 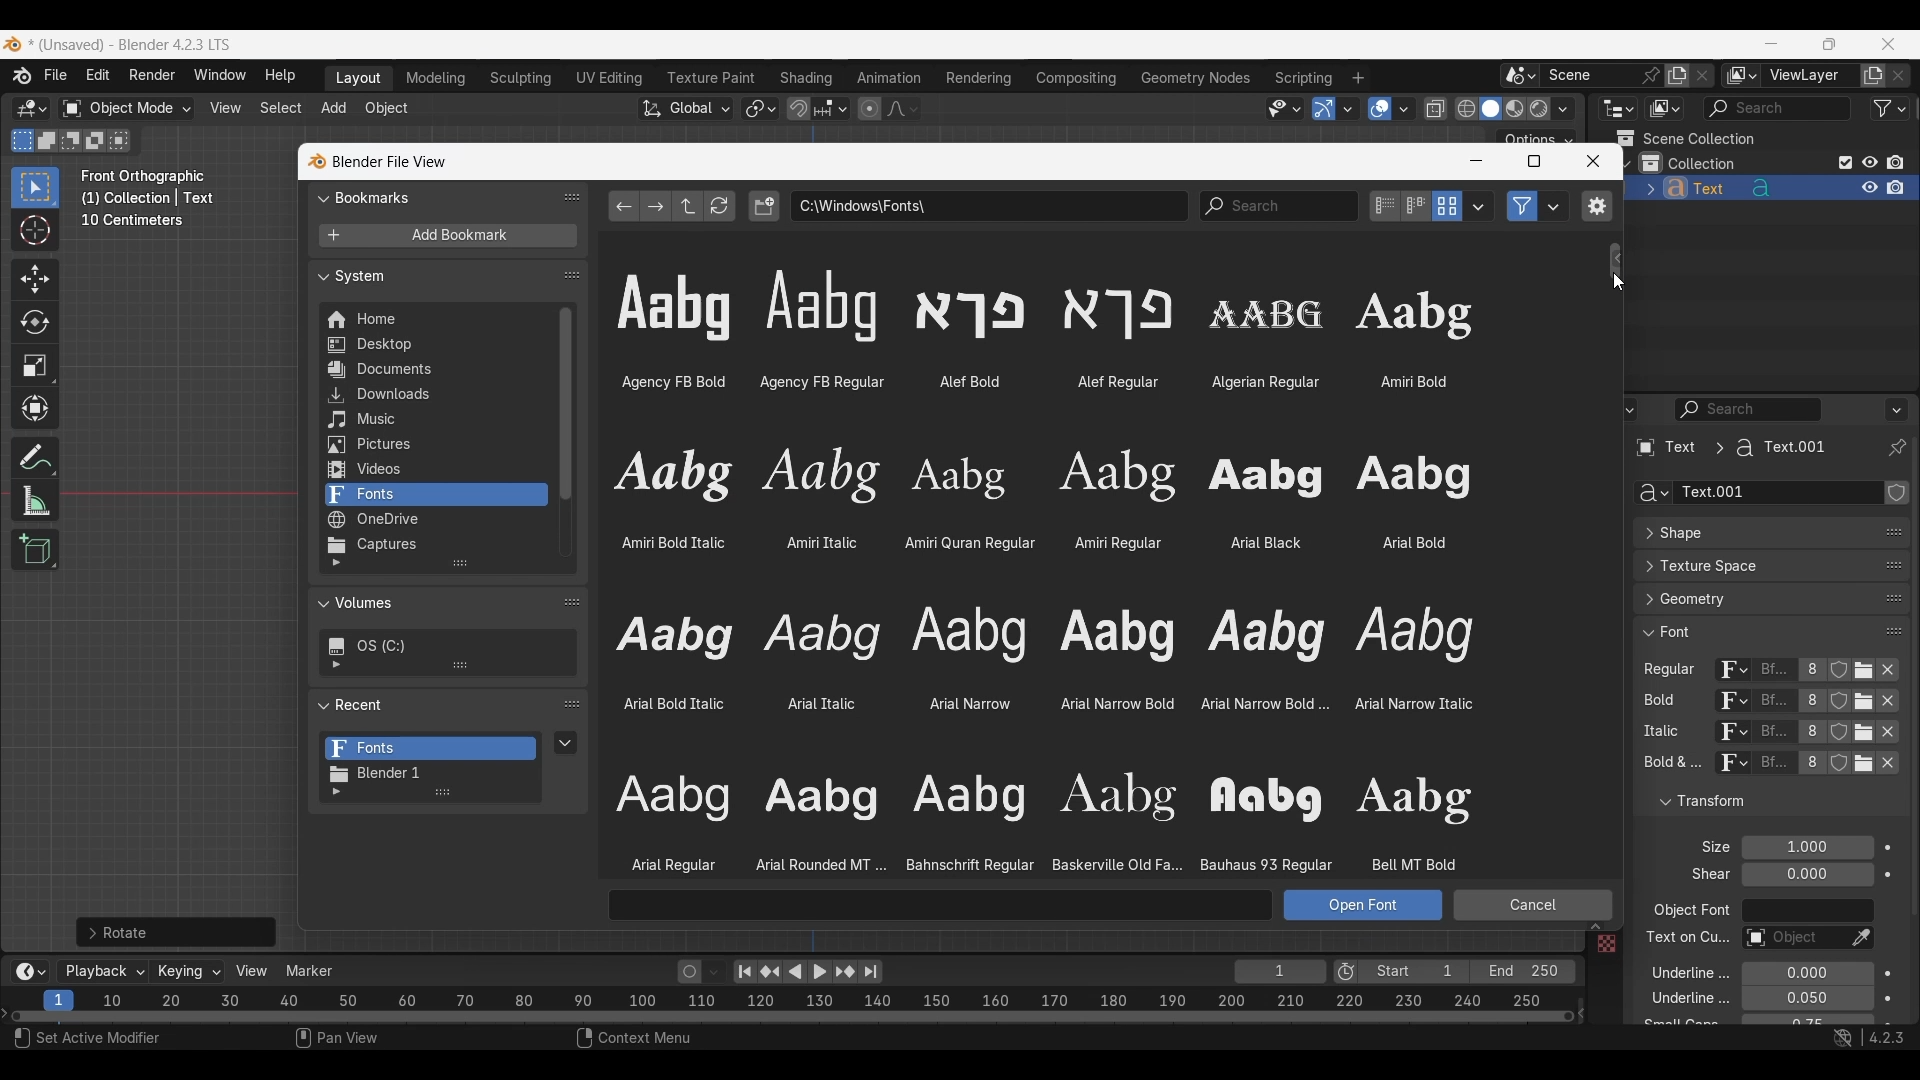 What do you see at coordinates (1873, 76) in the screenshot?
I see `Add view layer` at bounding box center [1873, 76].